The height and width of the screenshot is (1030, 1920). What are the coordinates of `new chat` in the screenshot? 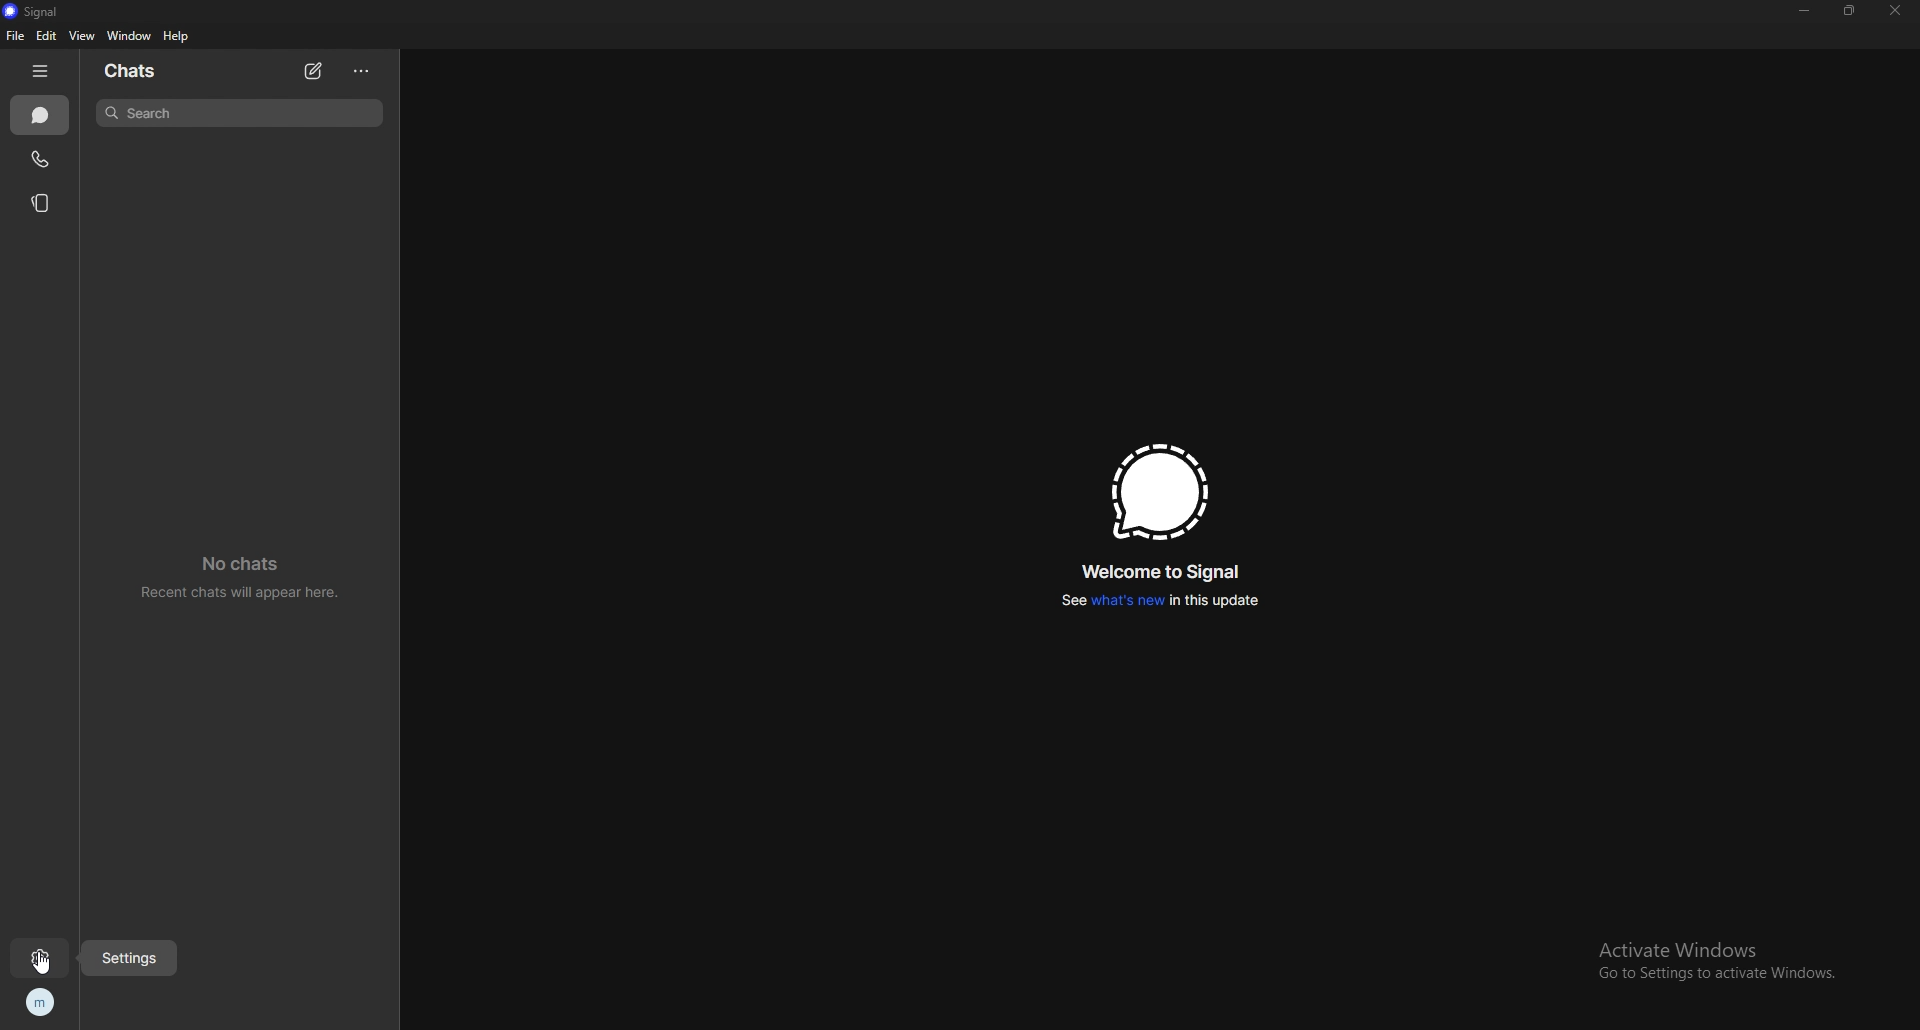 It's located at (316, 71).